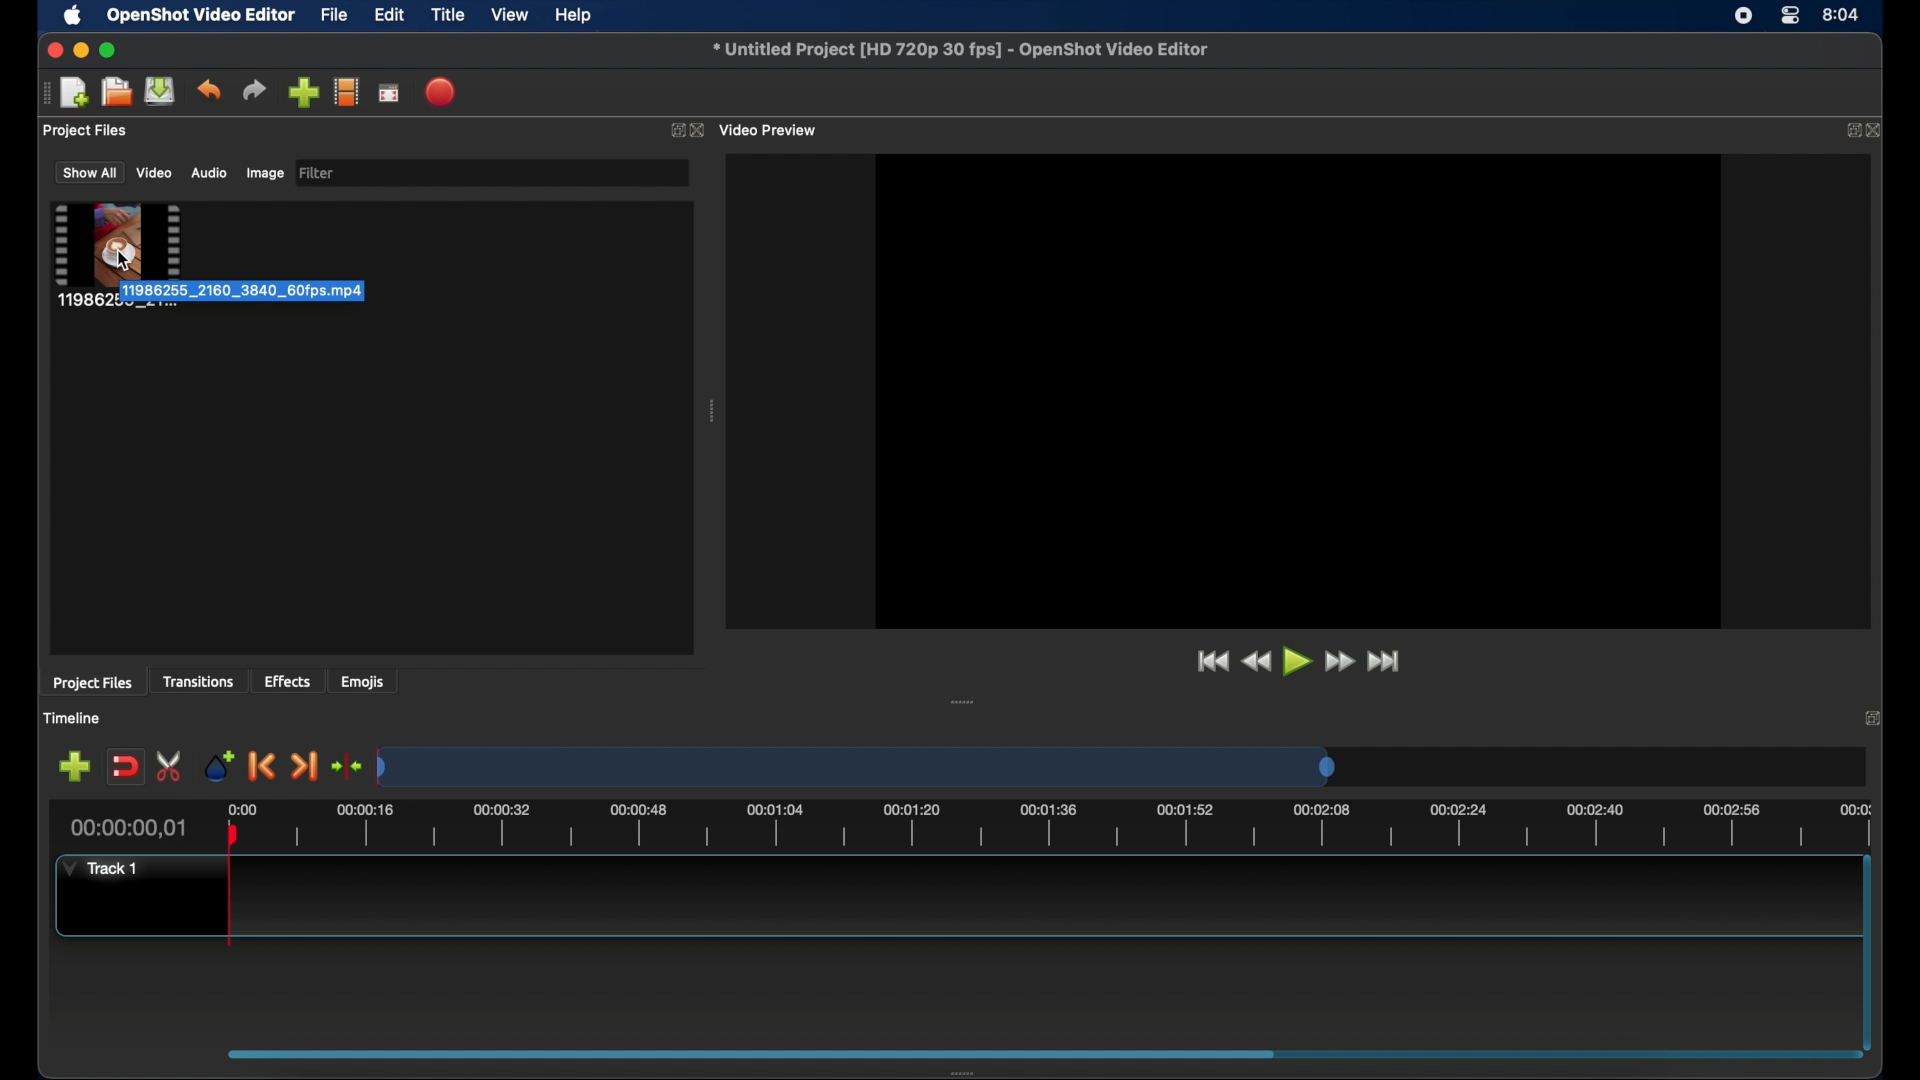  What do you see at coordinates (264, 173) in the screenshot?
I see `image` at bounding box center [264, 173].